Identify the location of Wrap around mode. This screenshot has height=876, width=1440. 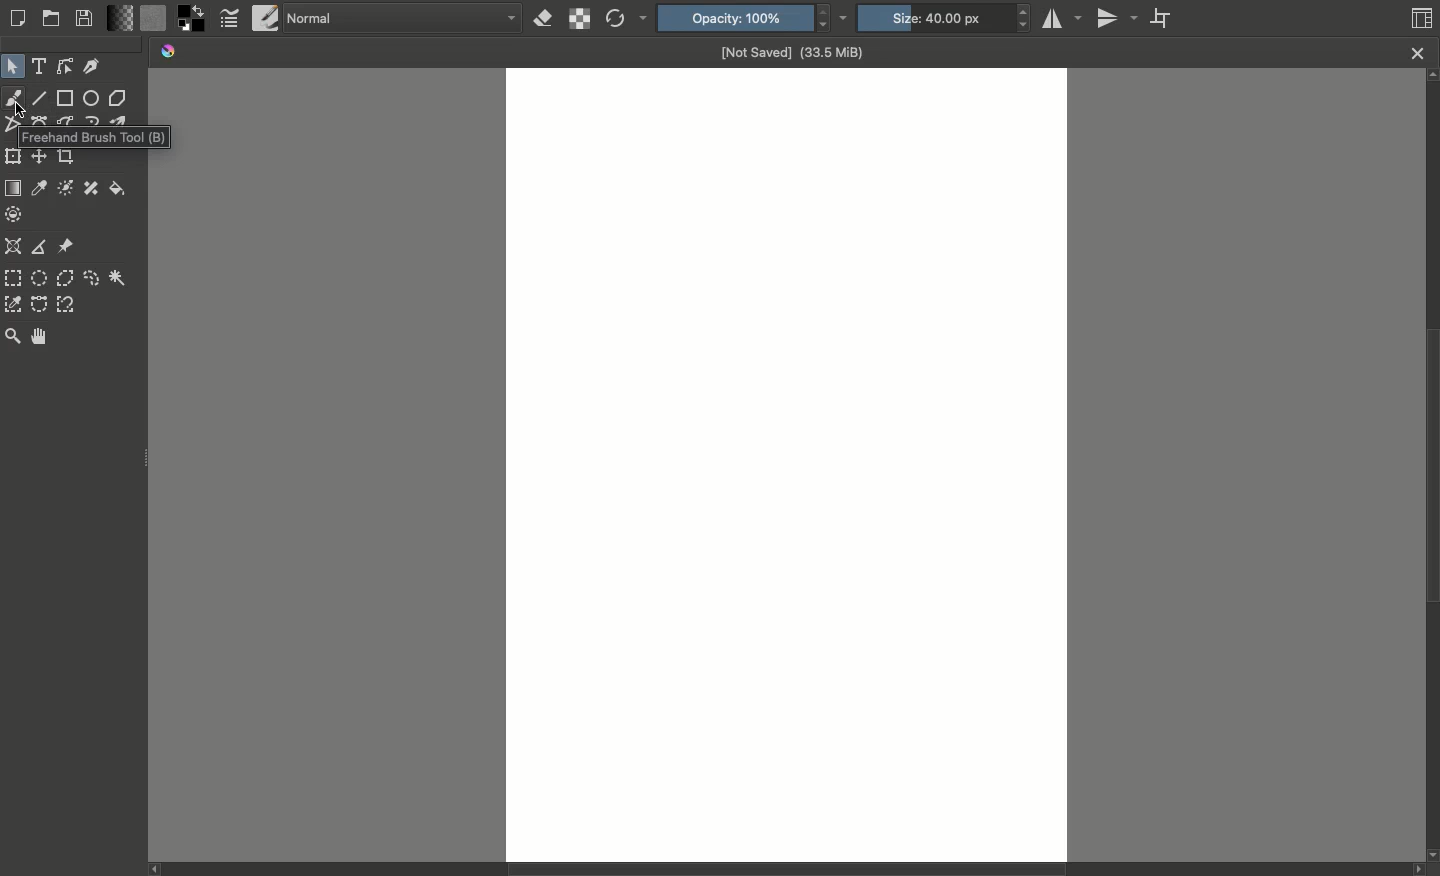
(1166, 20).